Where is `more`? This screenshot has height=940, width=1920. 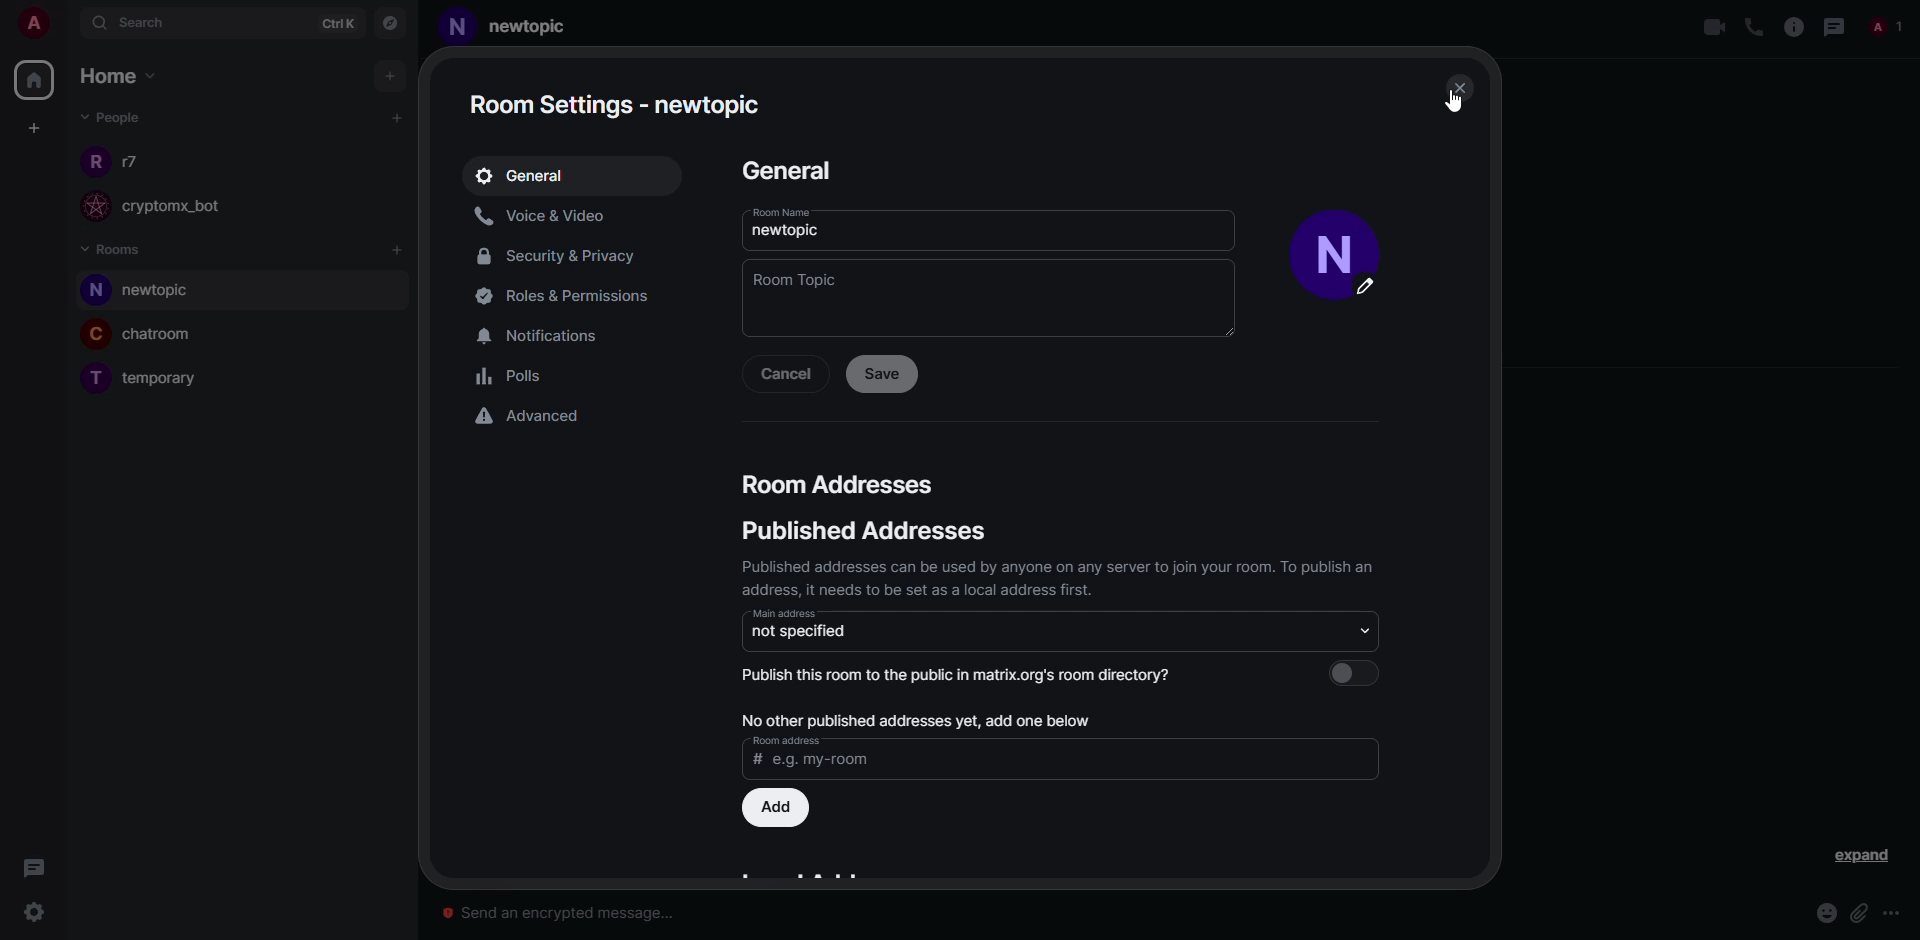 more is located at coordinates (1894, 914).